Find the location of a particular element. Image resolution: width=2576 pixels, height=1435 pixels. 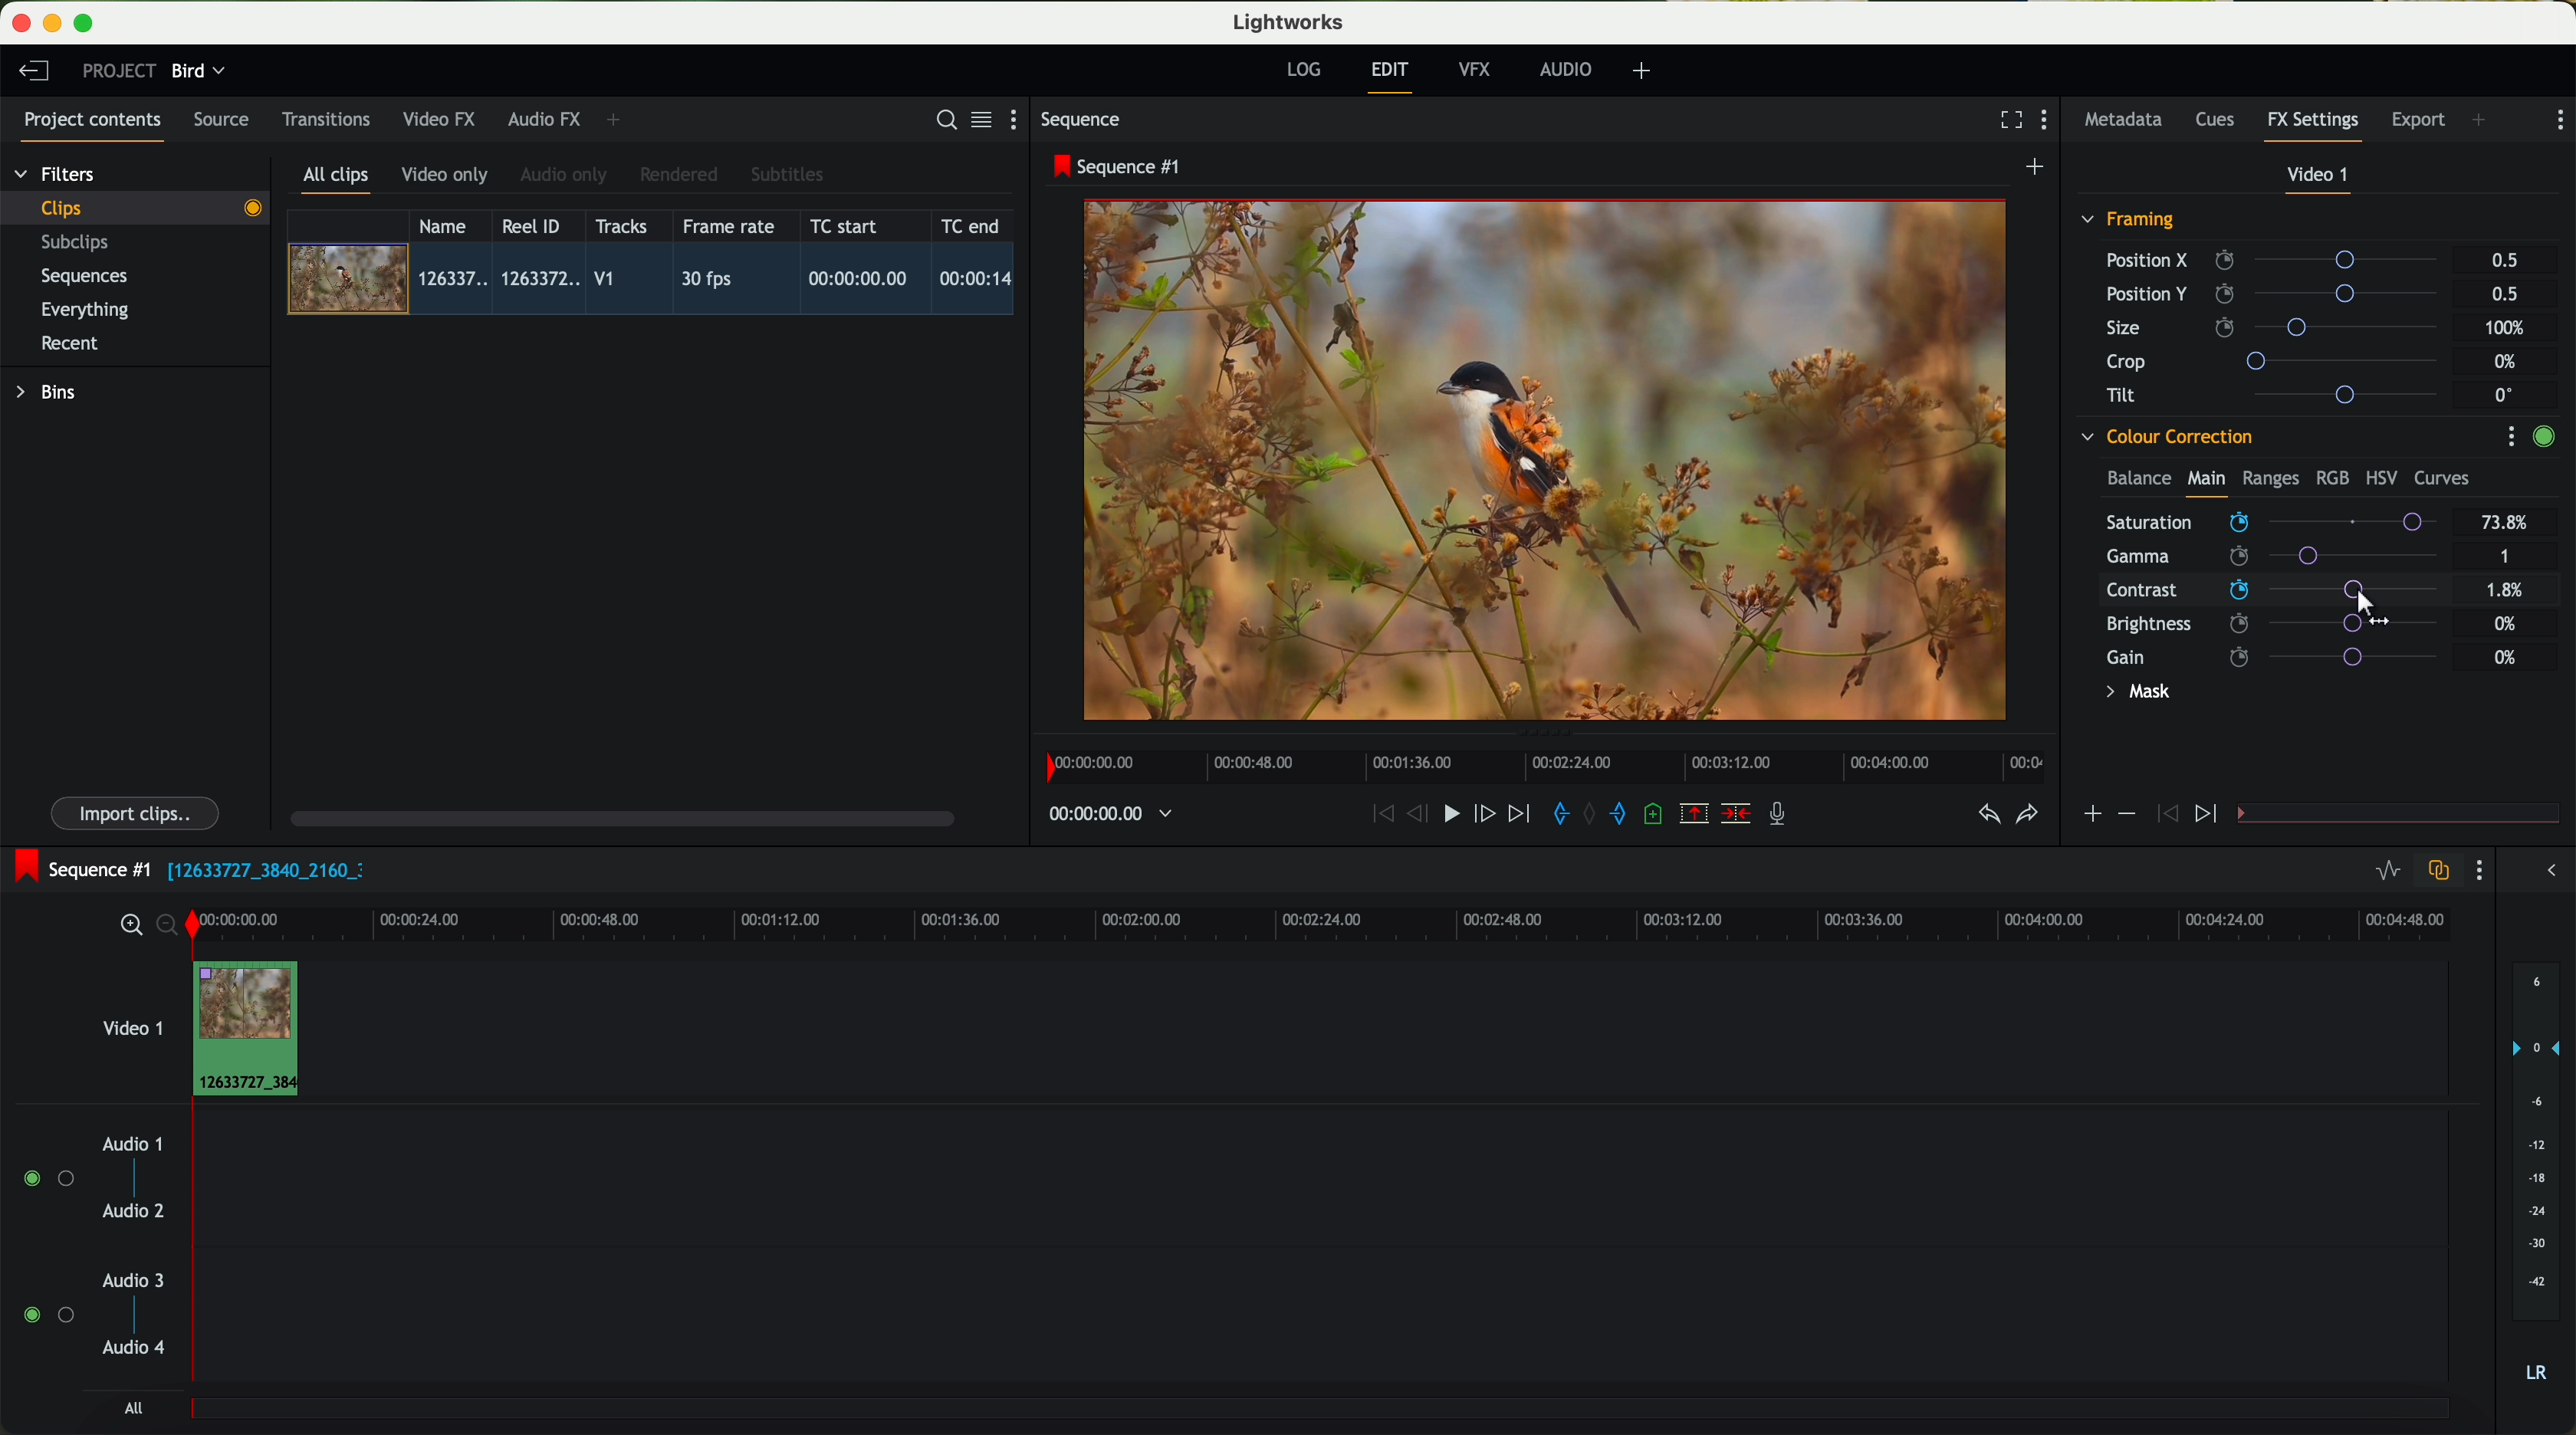

0% is located at coordinates (2508, 590).